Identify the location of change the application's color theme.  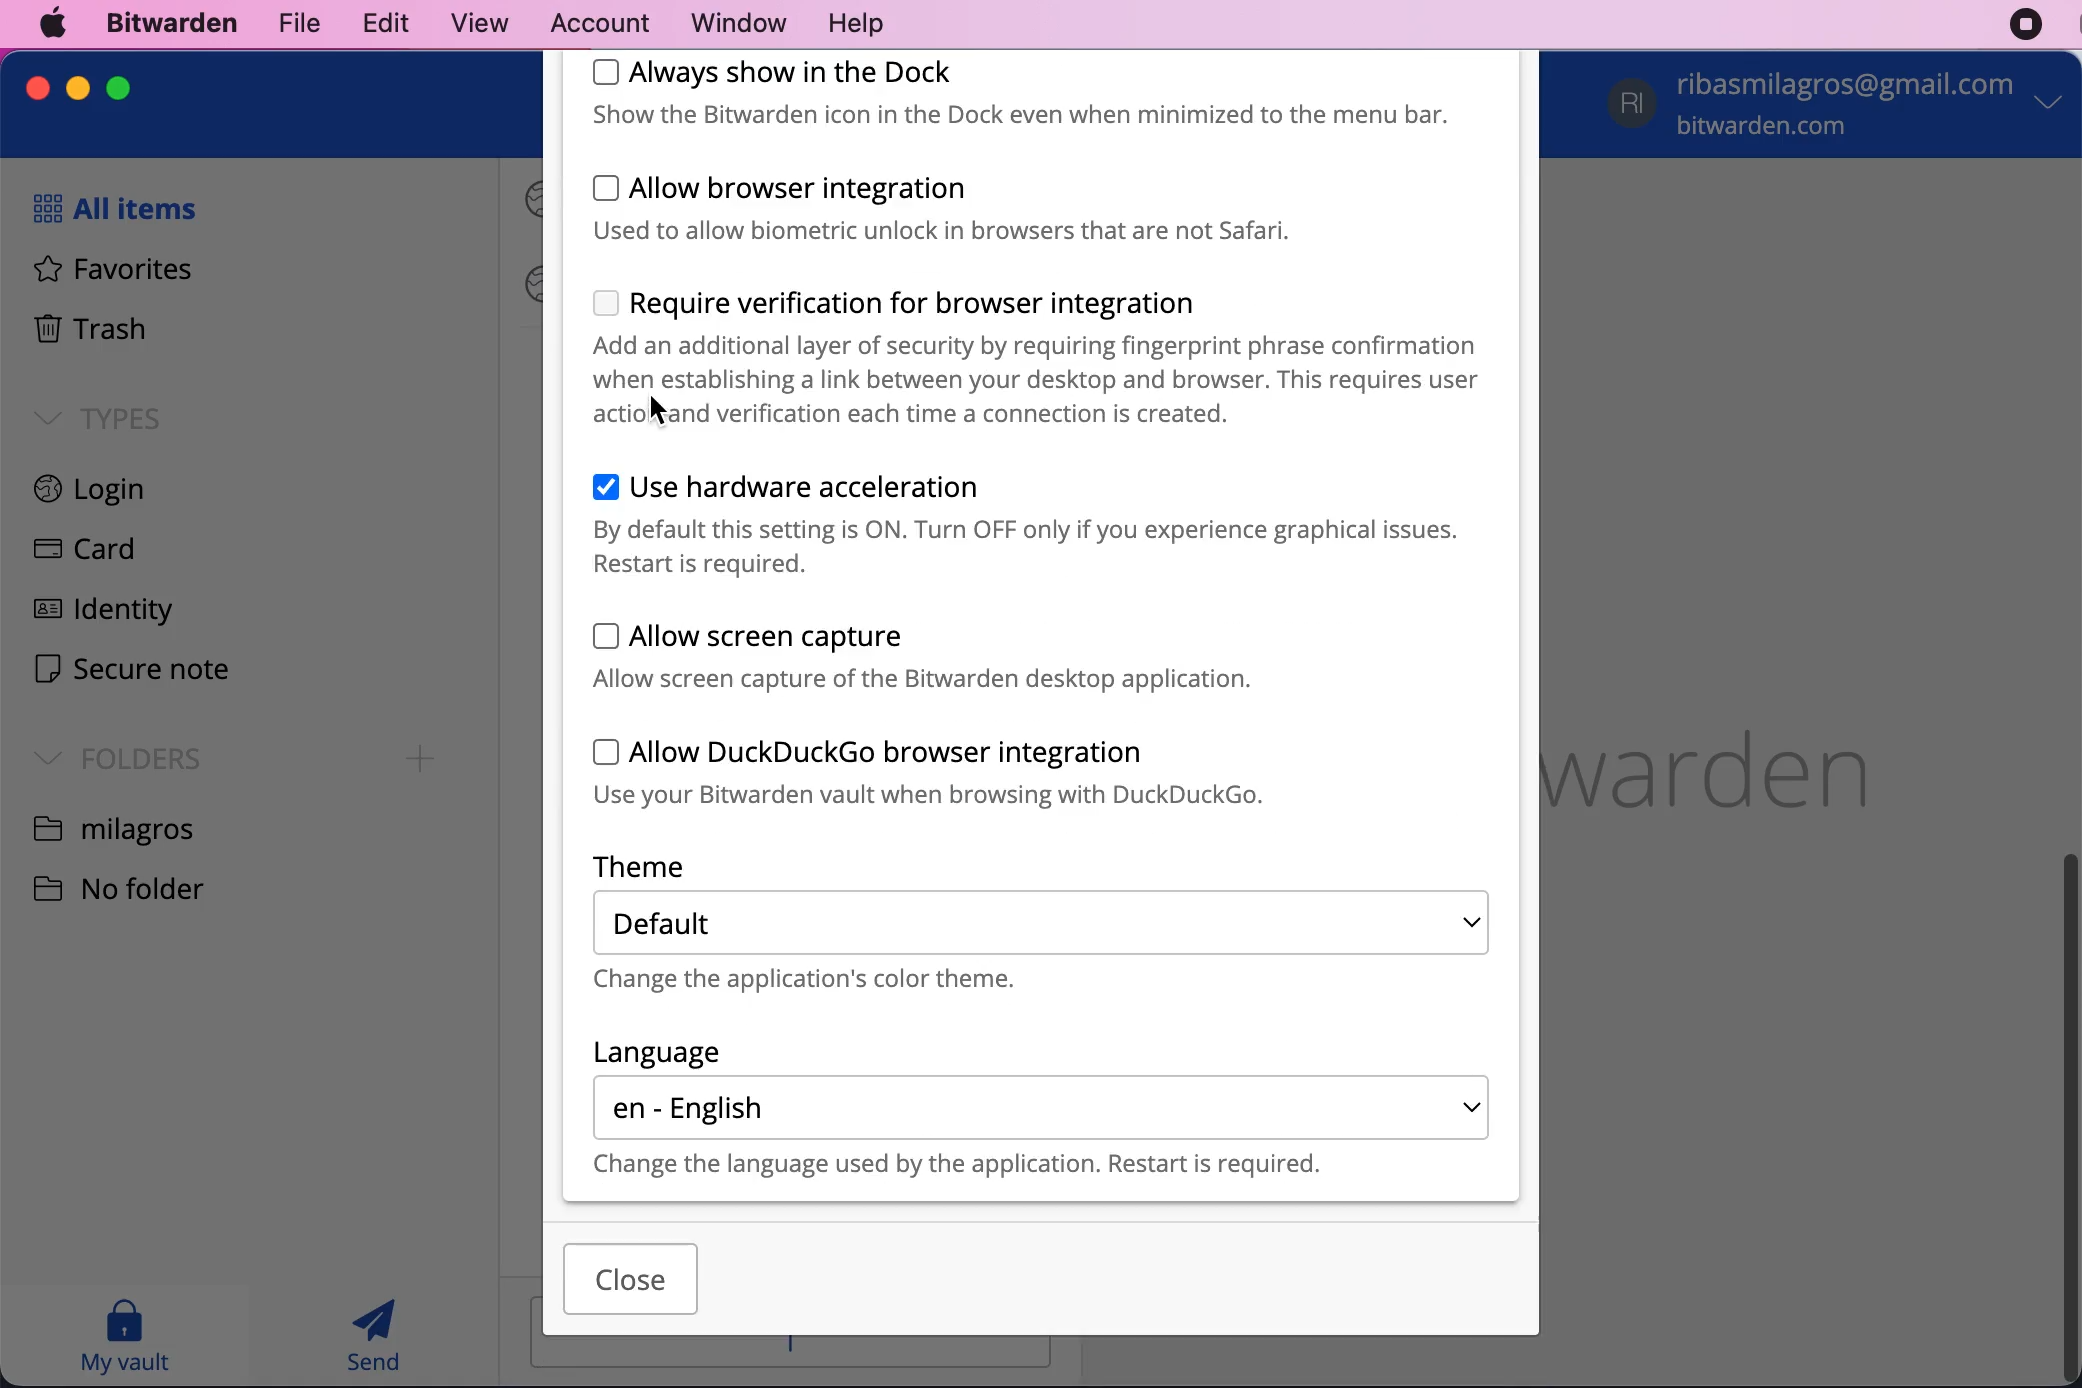
(837, 983).